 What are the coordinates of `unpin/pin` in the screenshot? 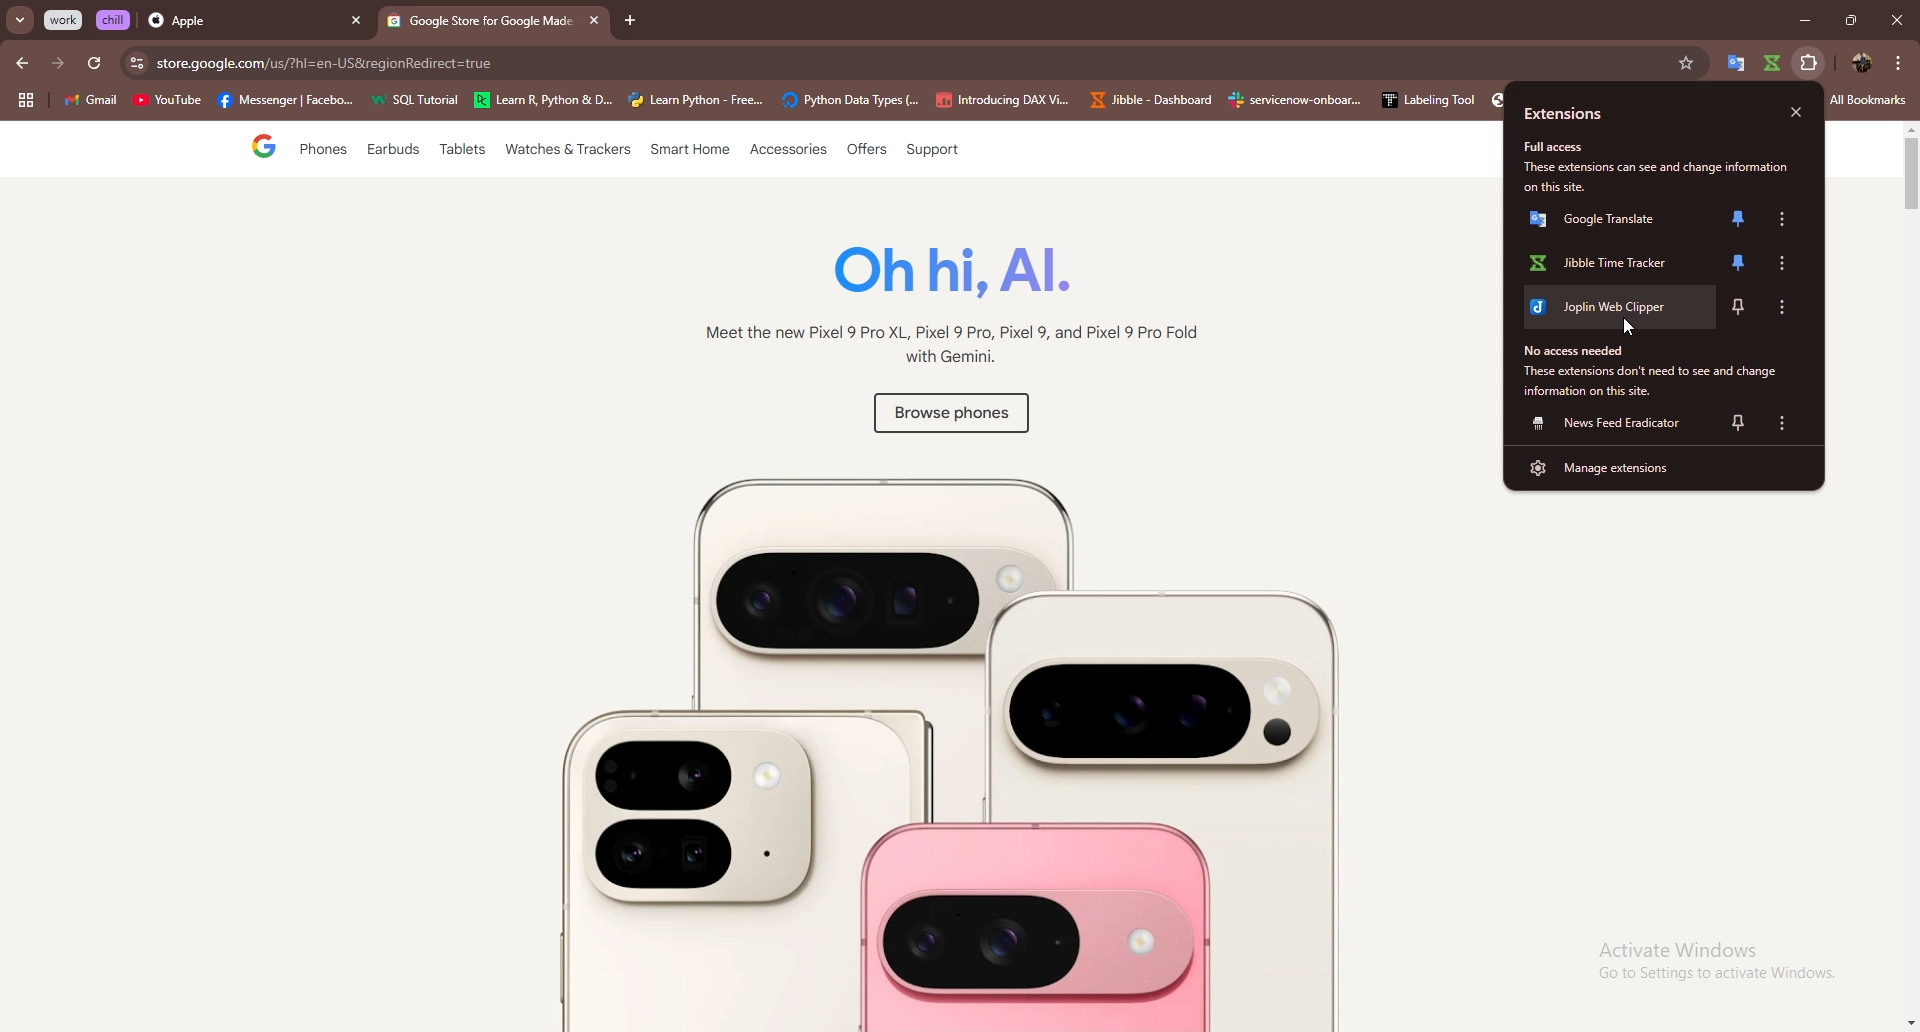 It's located at (1739, 219).